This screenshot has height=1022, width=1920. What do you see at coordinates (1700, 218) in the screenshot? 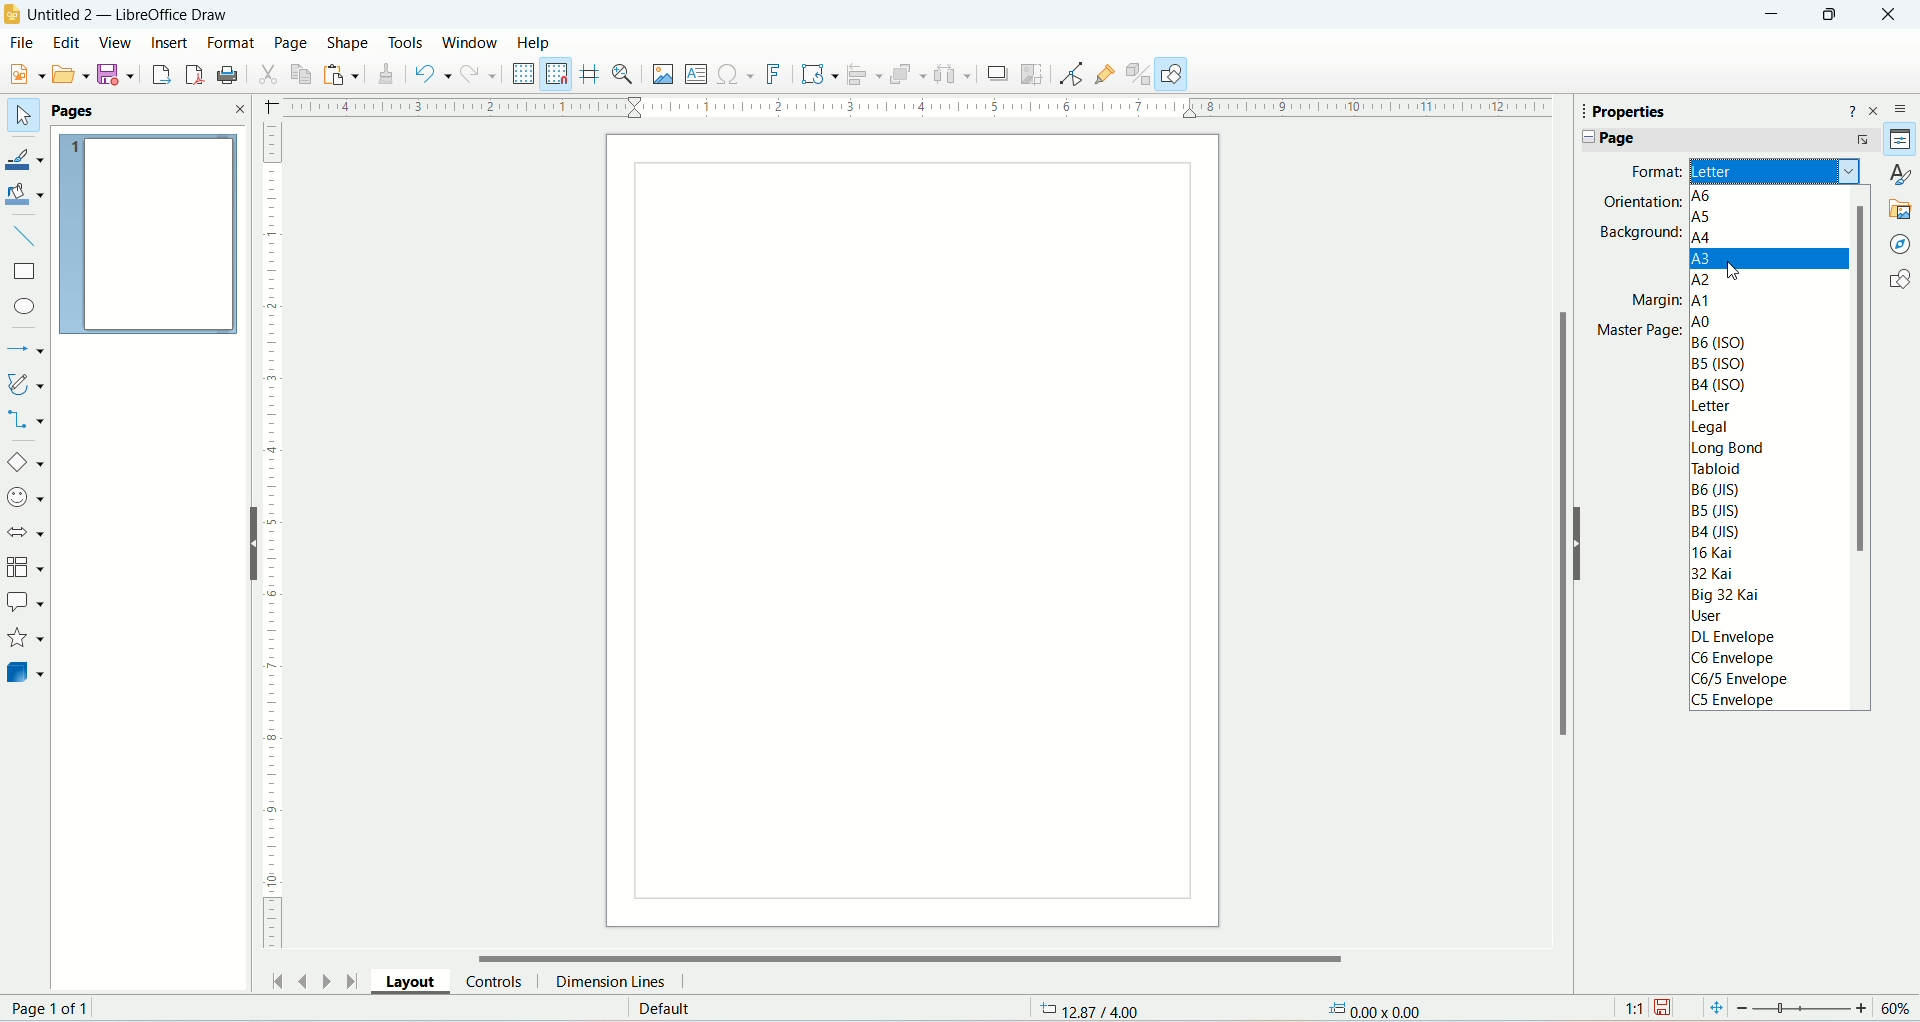
I see `A5` at bounding box center [1700, 218].